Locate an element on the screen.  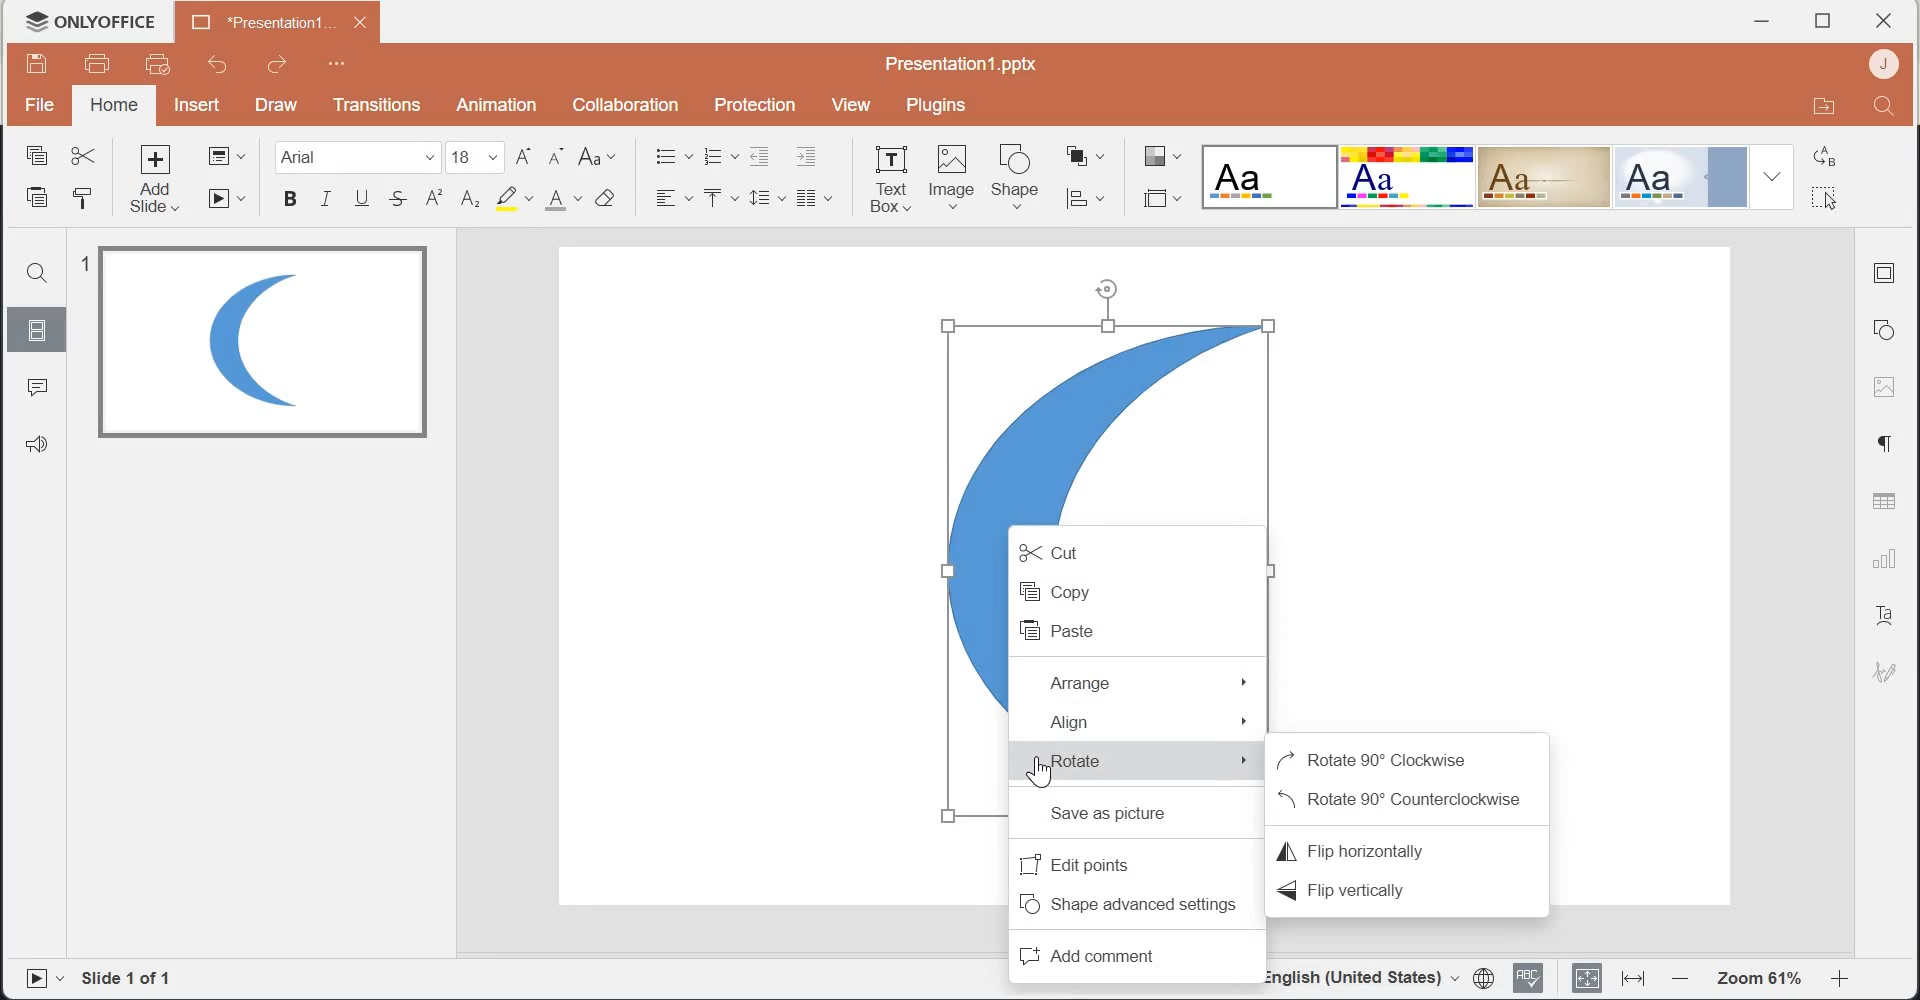
Basic is located at coordinates (1408, 176).